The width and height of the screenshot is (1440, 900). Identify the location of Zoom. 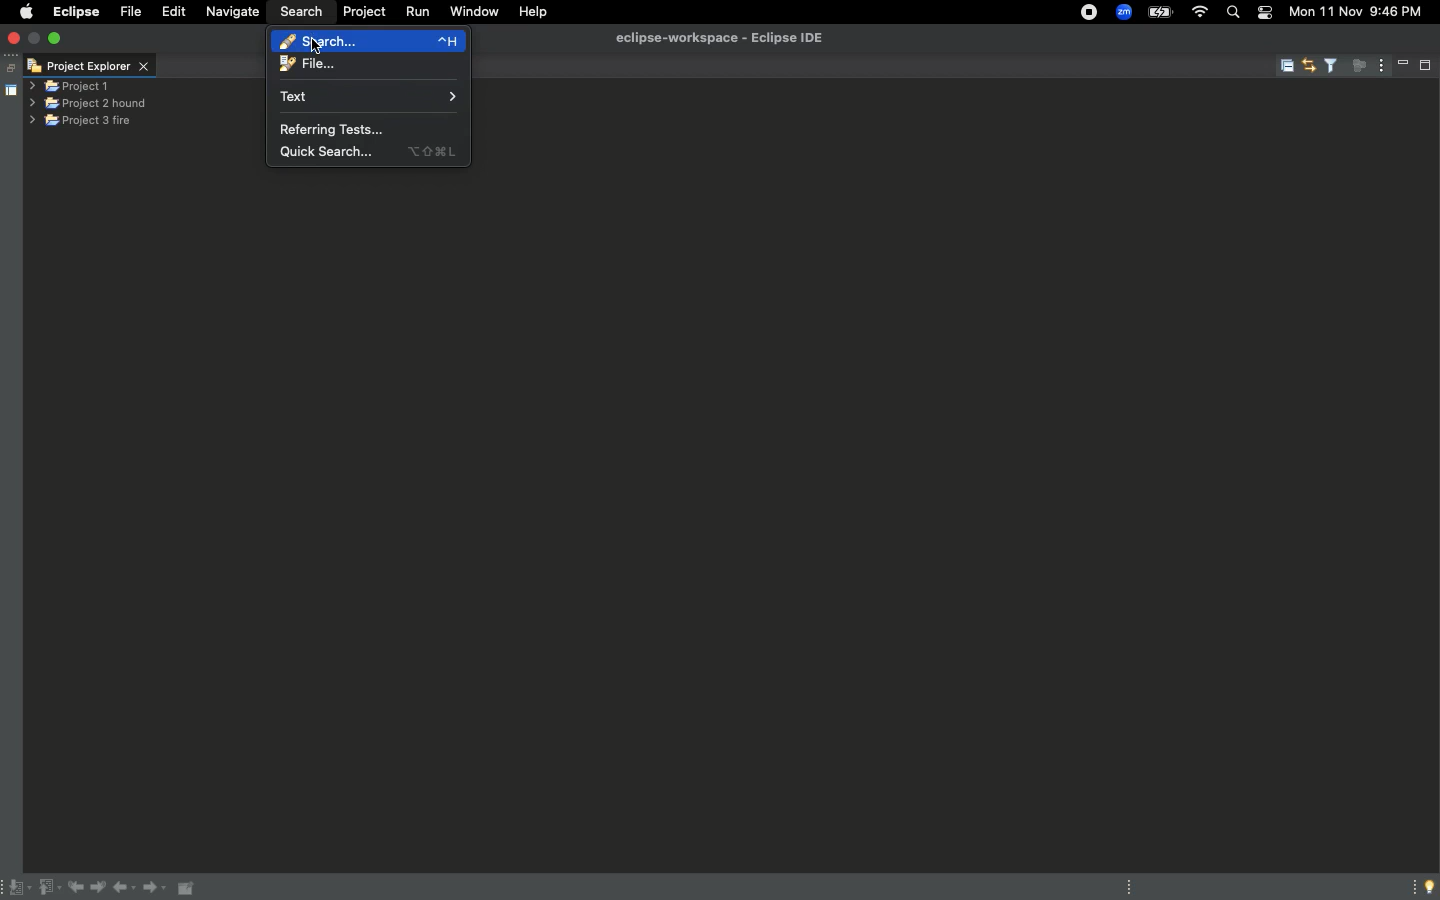
(1124, 14).